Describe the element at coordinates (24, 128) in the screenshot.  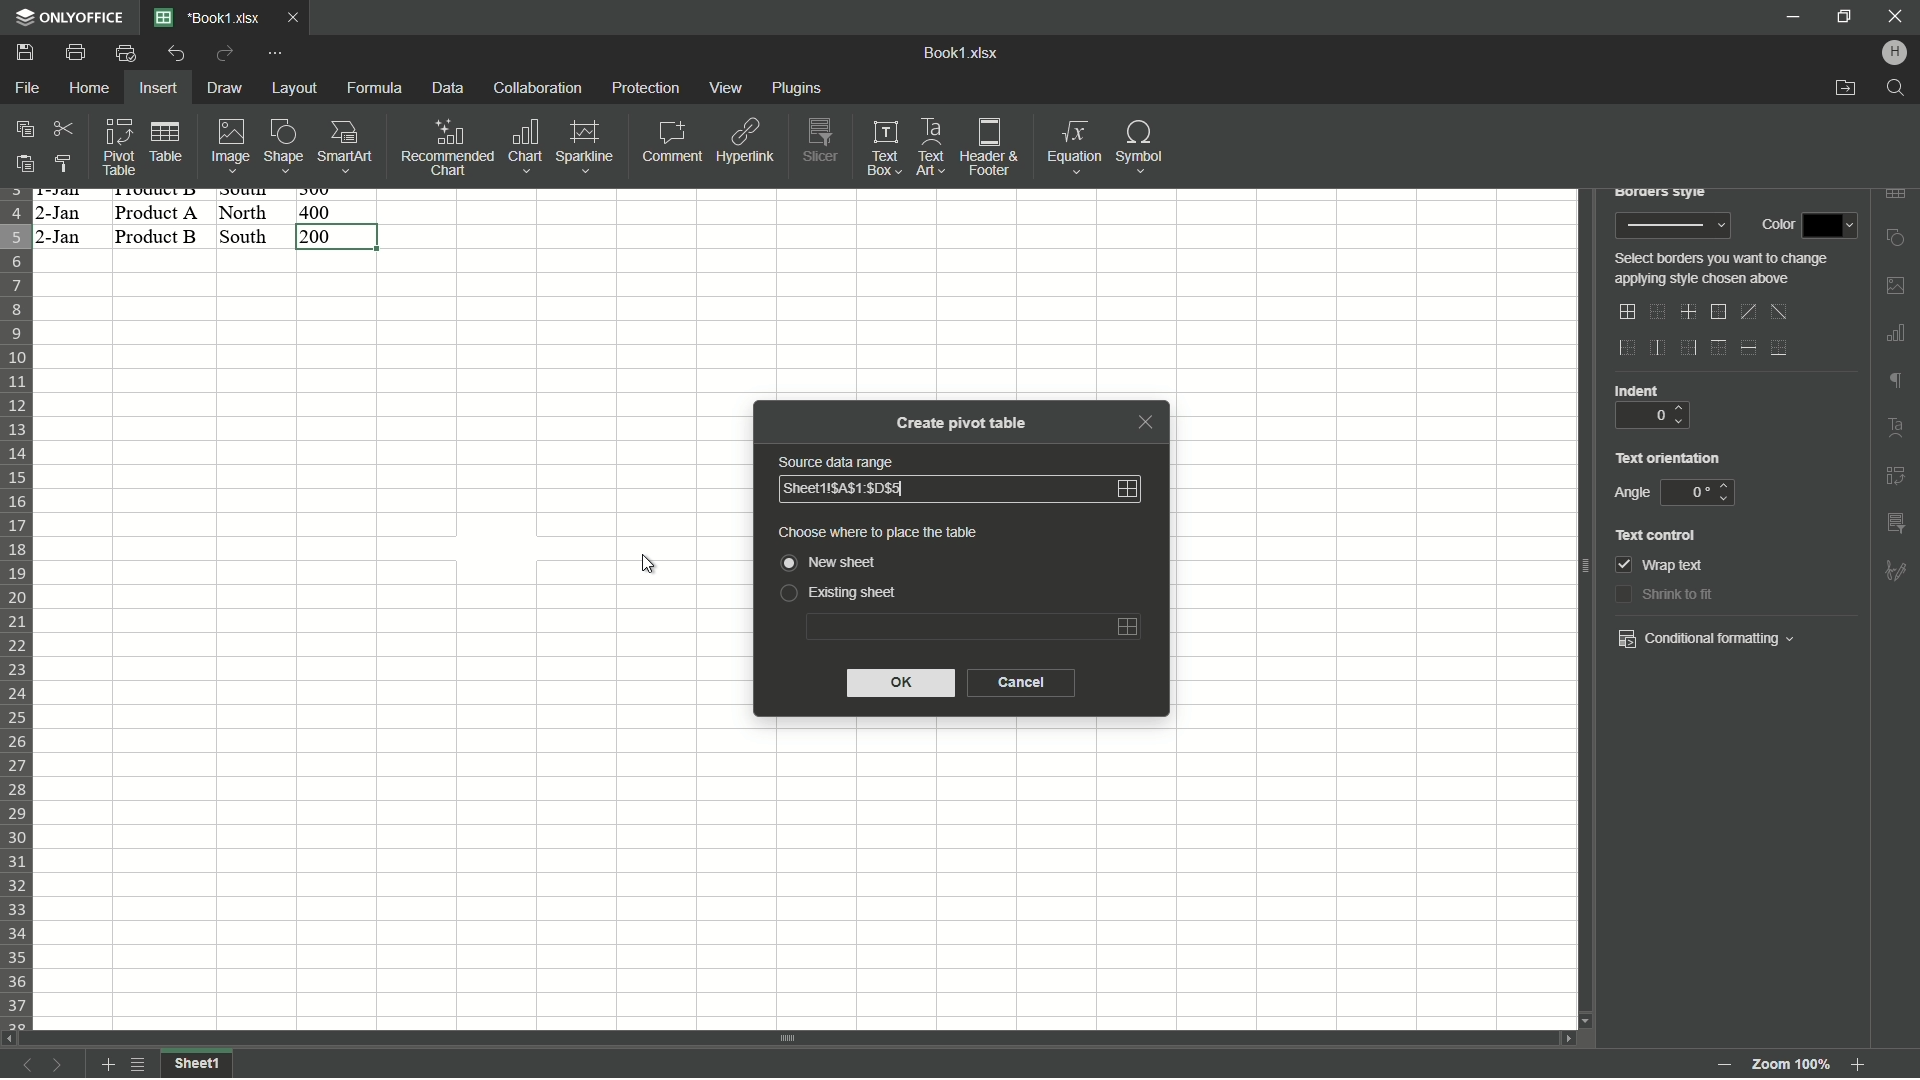
I see `Copy` at that location.